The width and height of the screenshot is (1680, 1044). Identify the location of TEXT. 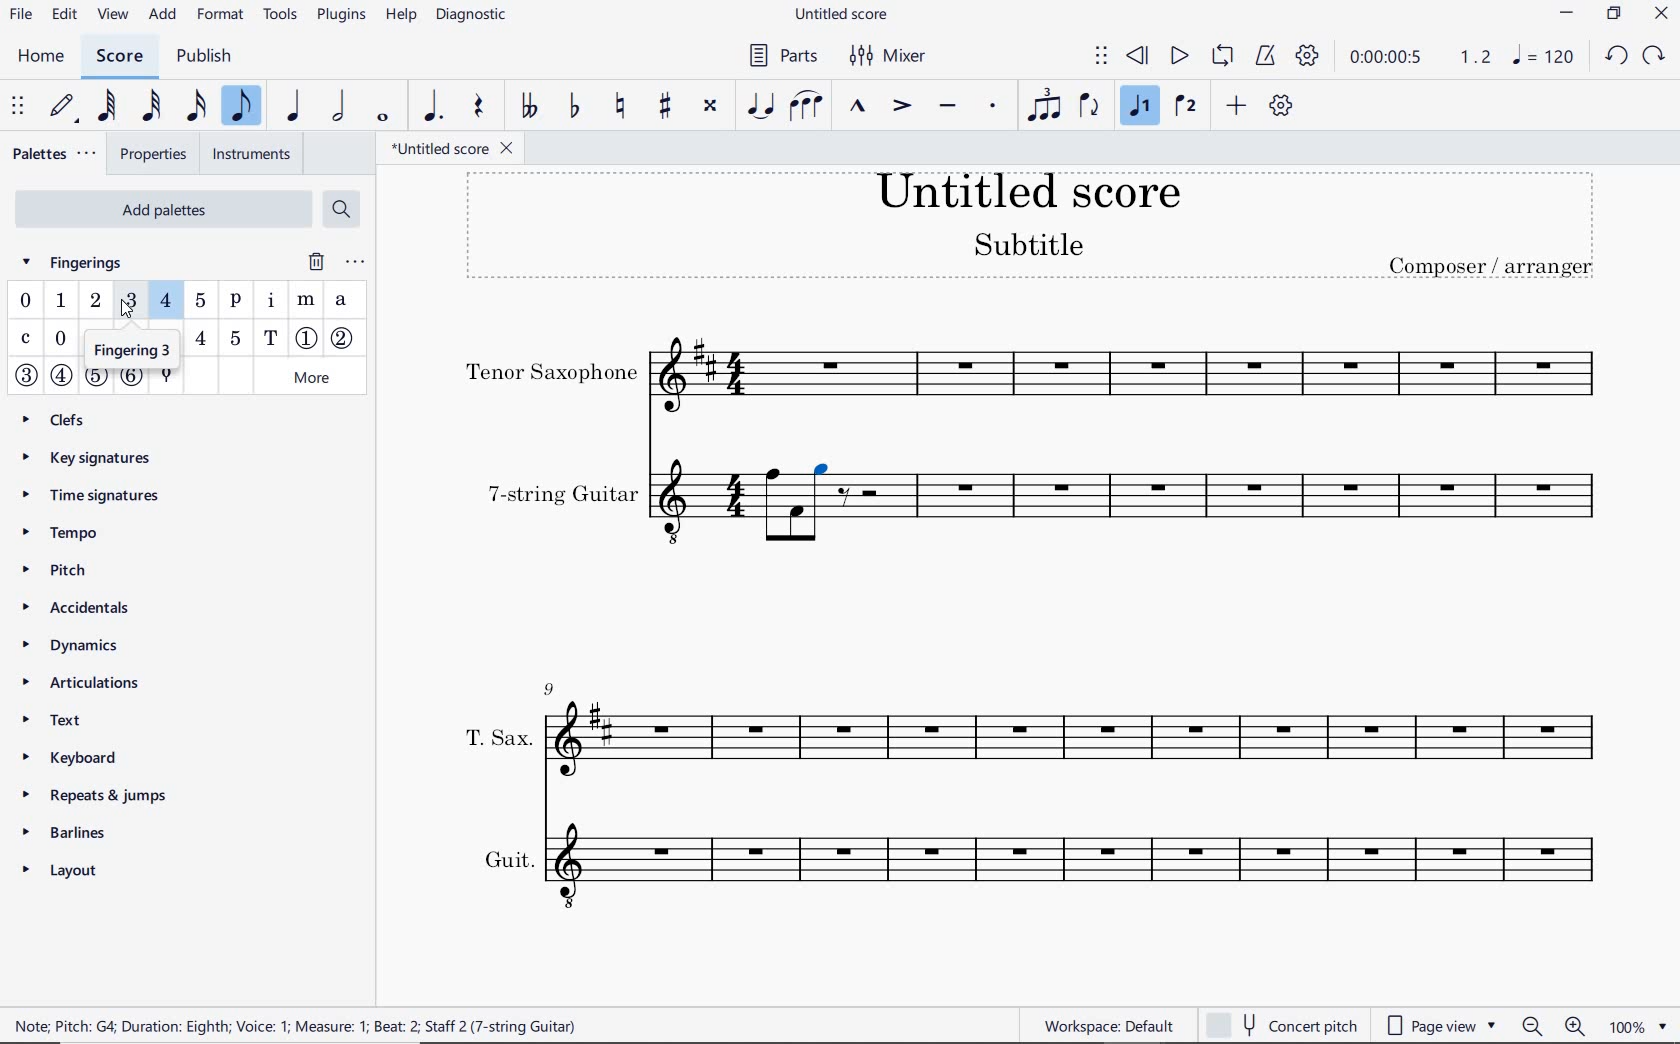
(79, 723).